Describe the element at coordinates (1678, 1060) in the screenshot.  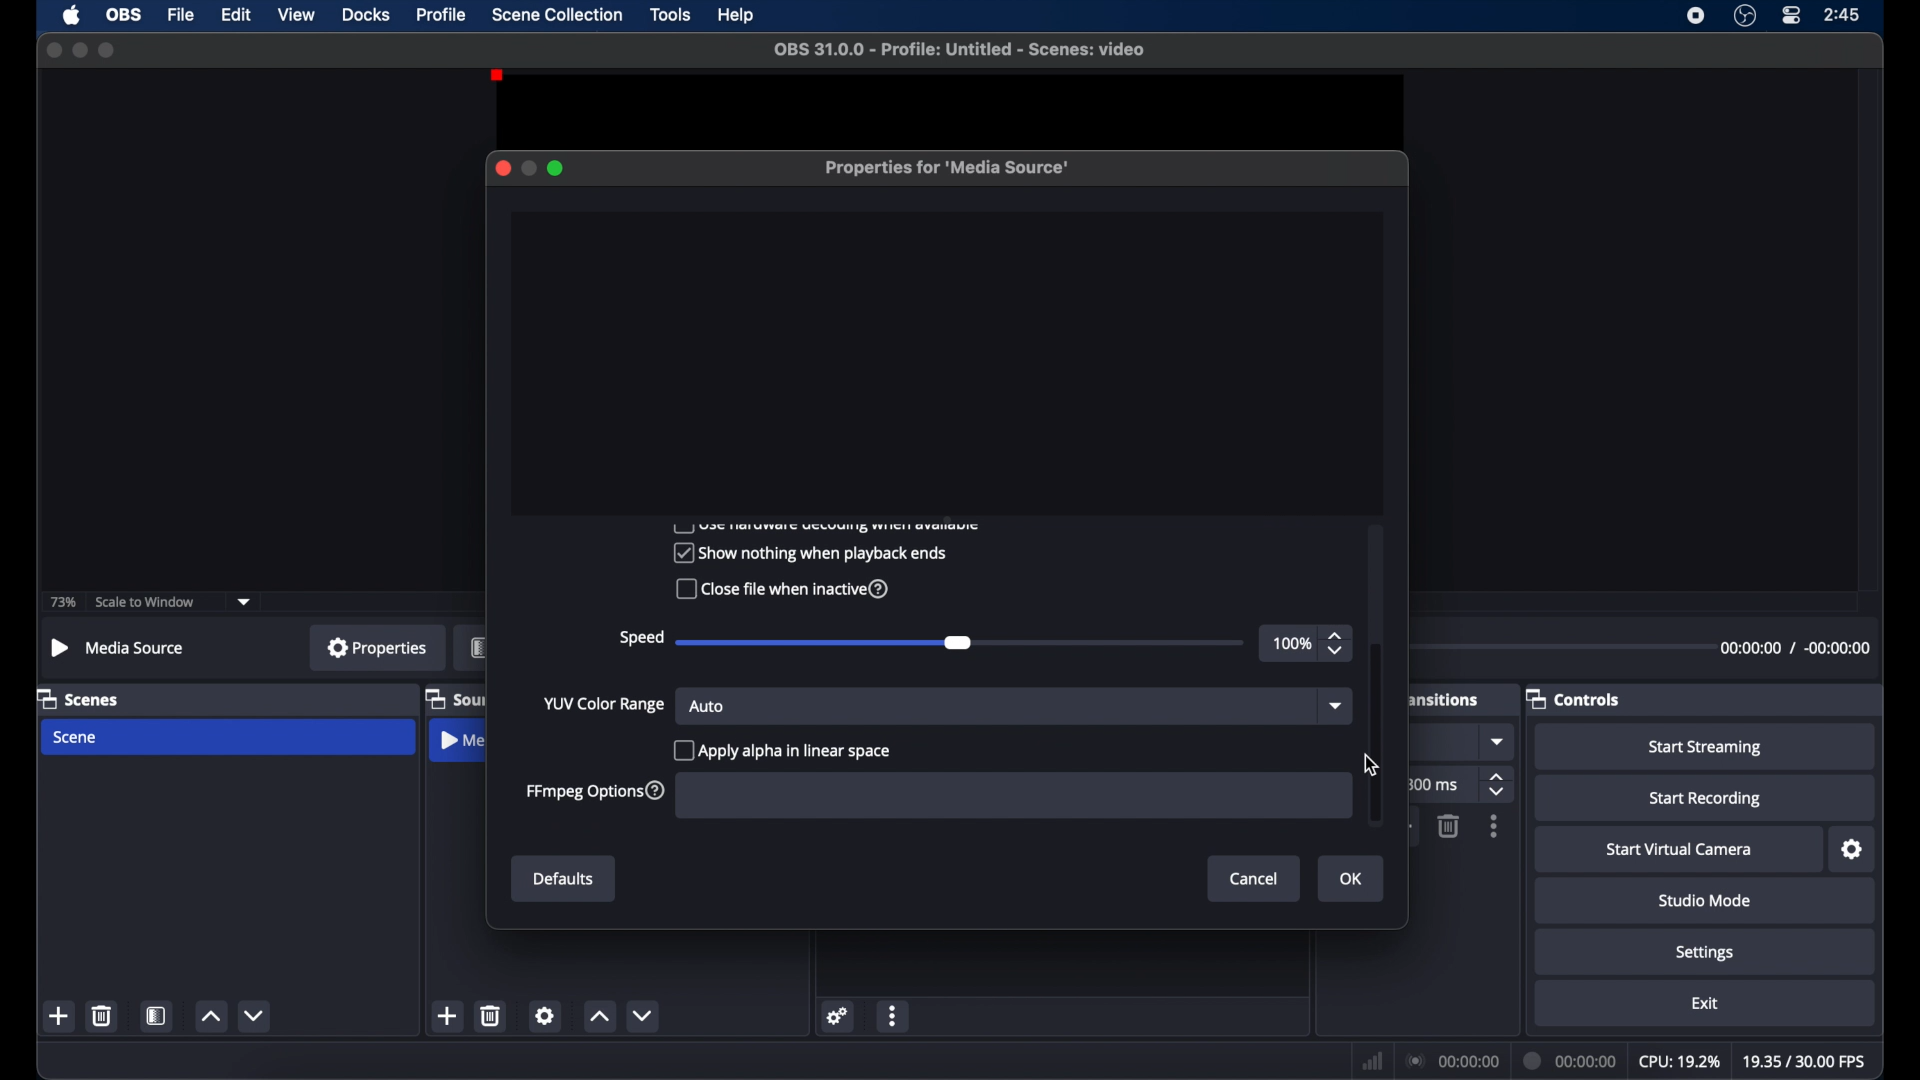
I see `cpu` at that location.